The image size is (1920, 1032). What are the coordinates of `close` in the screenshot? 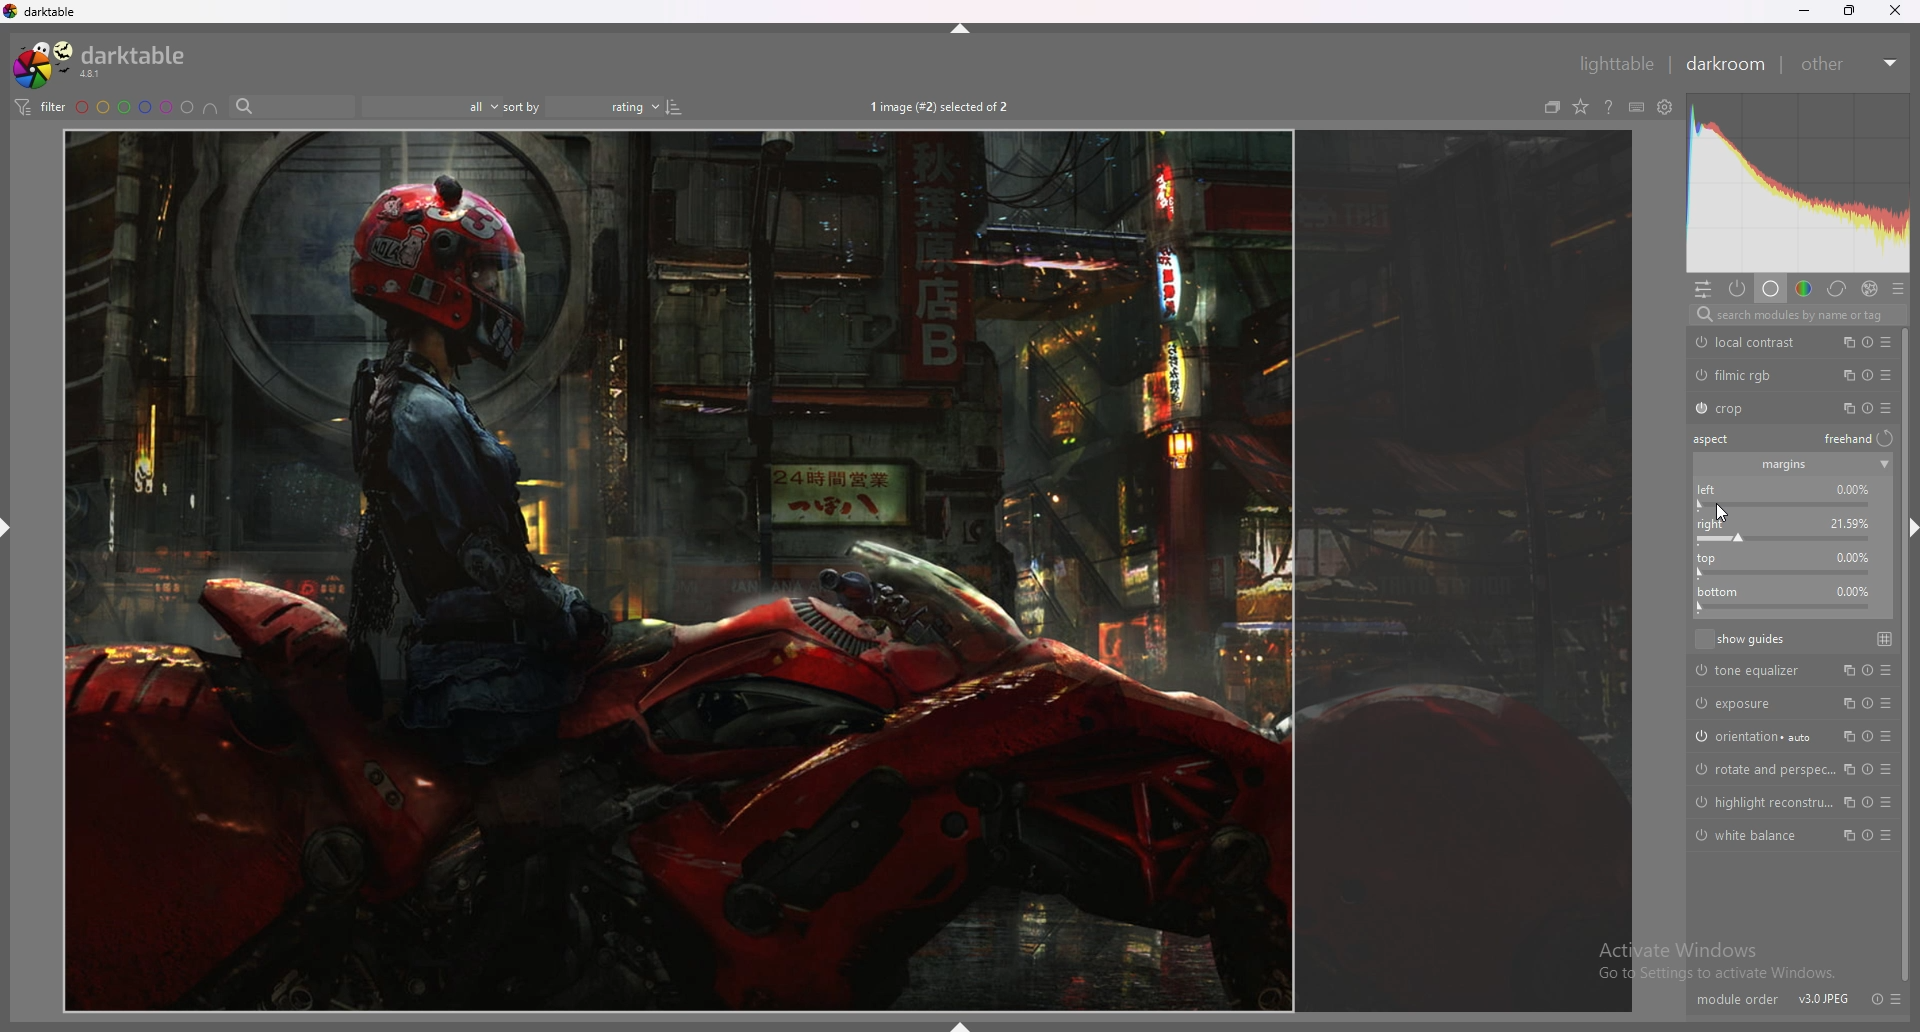 It's located at (1894, 11).